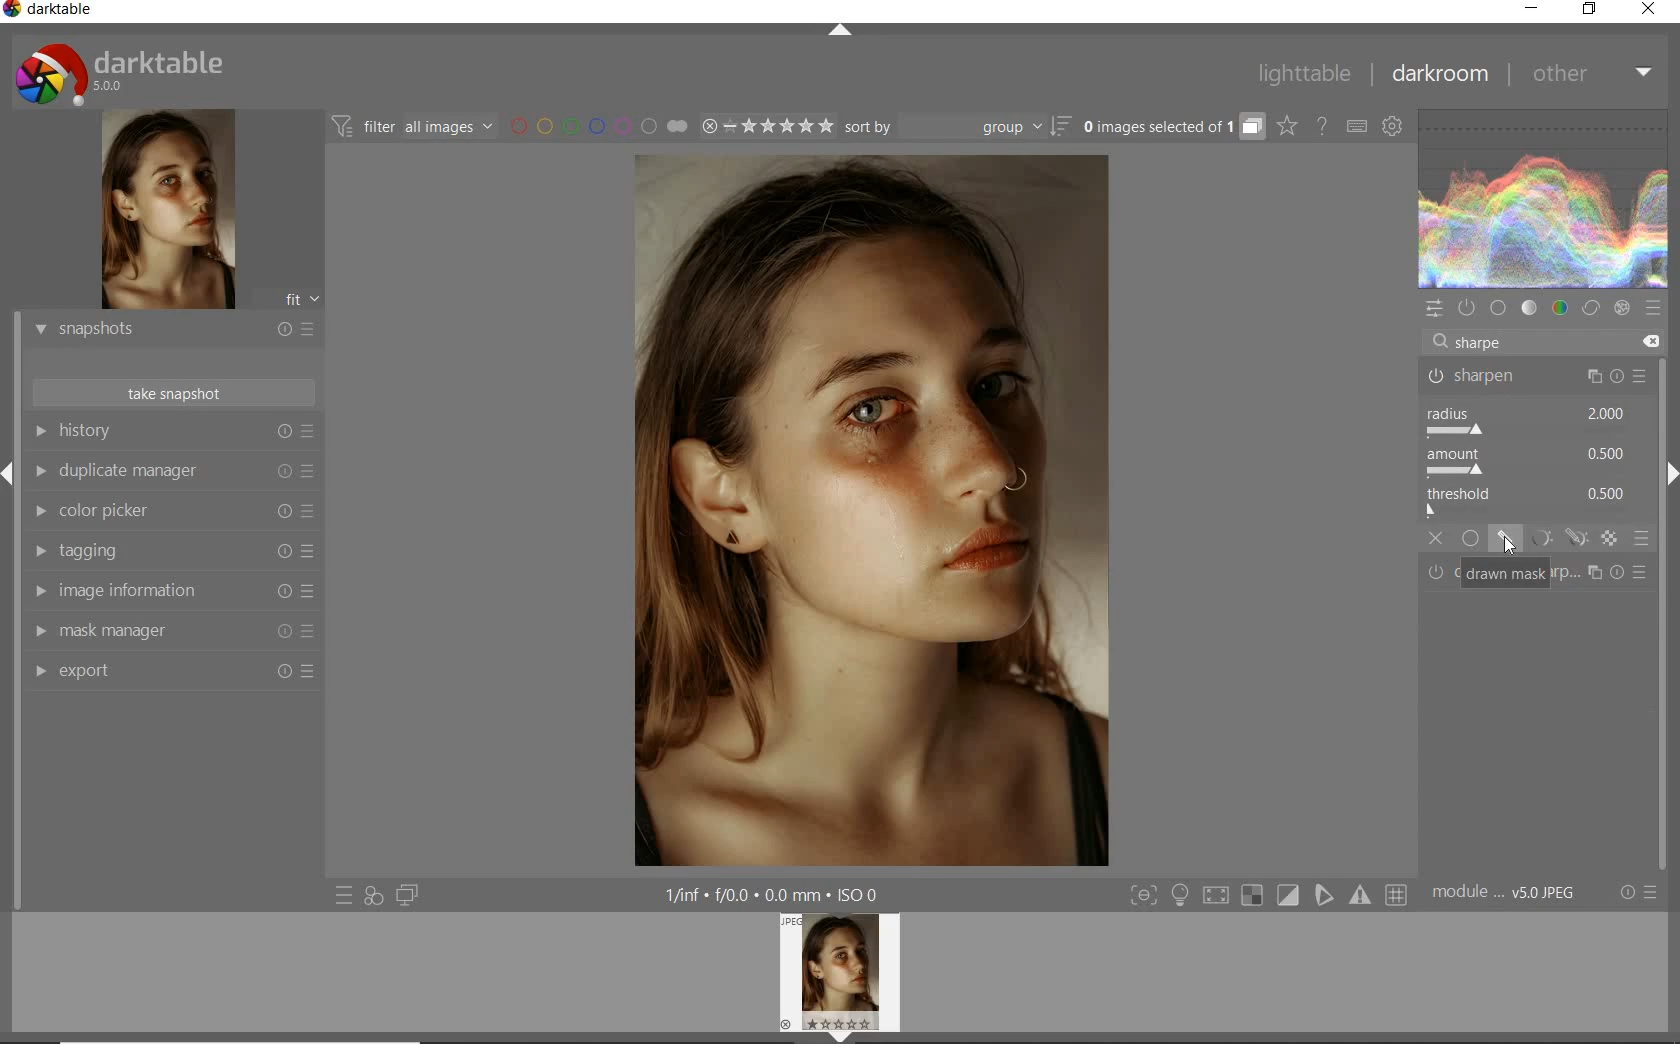 Image resolution: width=1680 pixels, height=1044 pixels. What do you see at coordinates (404, 896) in the screenshot?
I see `display a second darkroom image below` at bounding box center [404, 896].